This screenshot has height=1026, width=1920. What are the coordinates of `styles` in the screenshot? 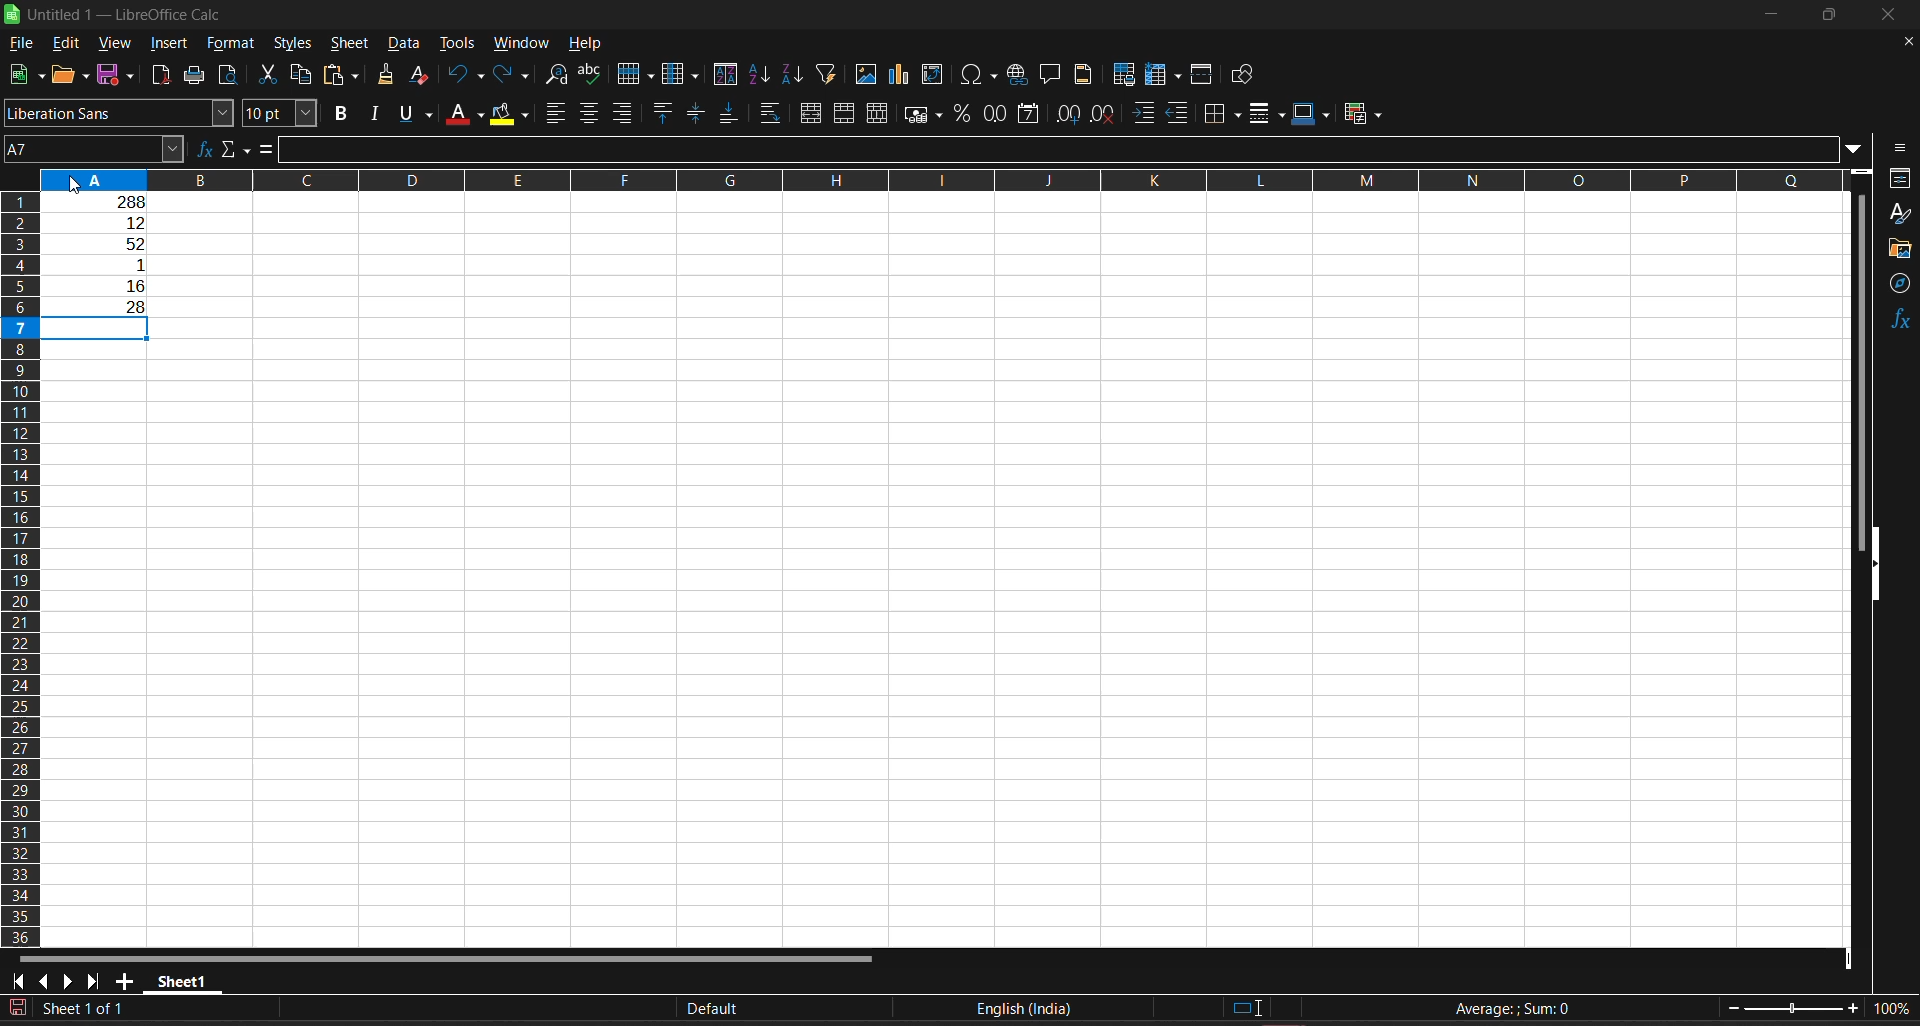 It's located at (291, 45).